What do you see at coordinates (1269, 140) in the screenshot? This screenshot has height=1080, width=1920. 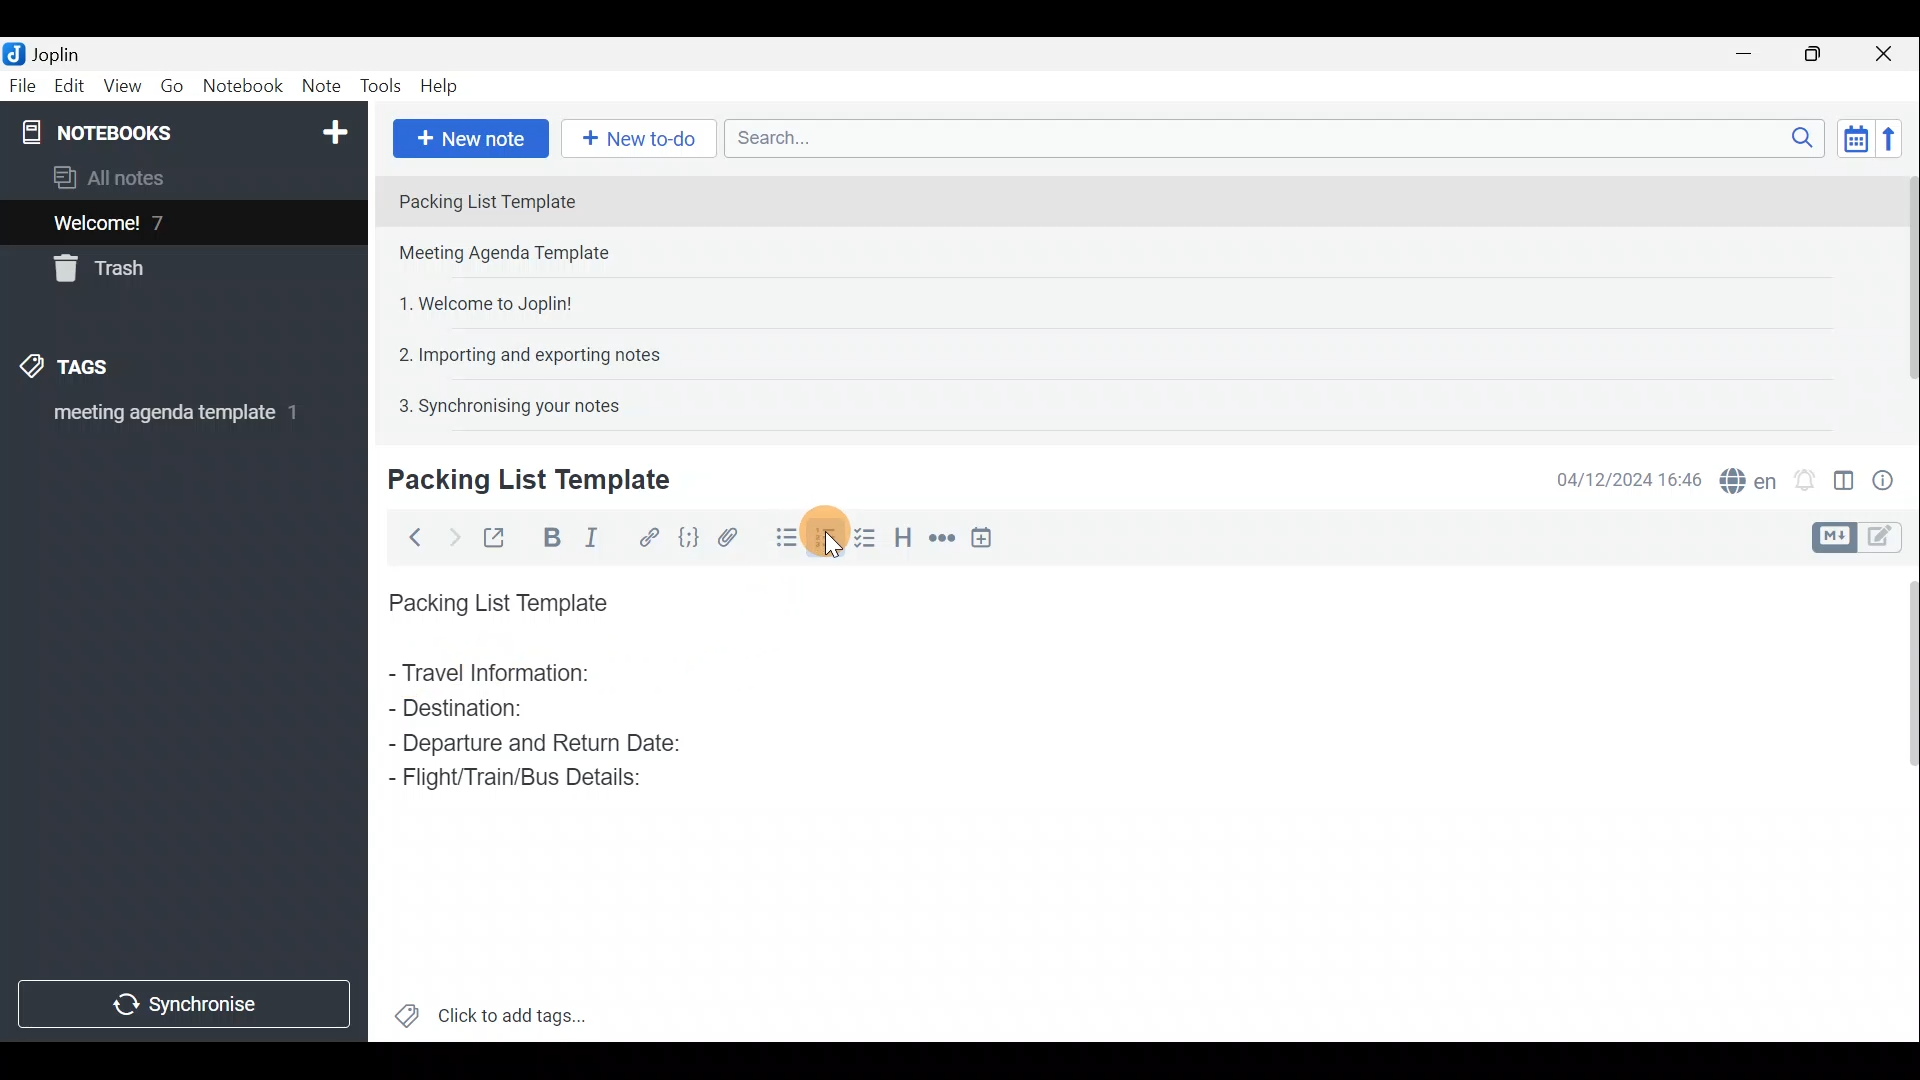 I see `Search bar` at bounding box center [1269, 140].